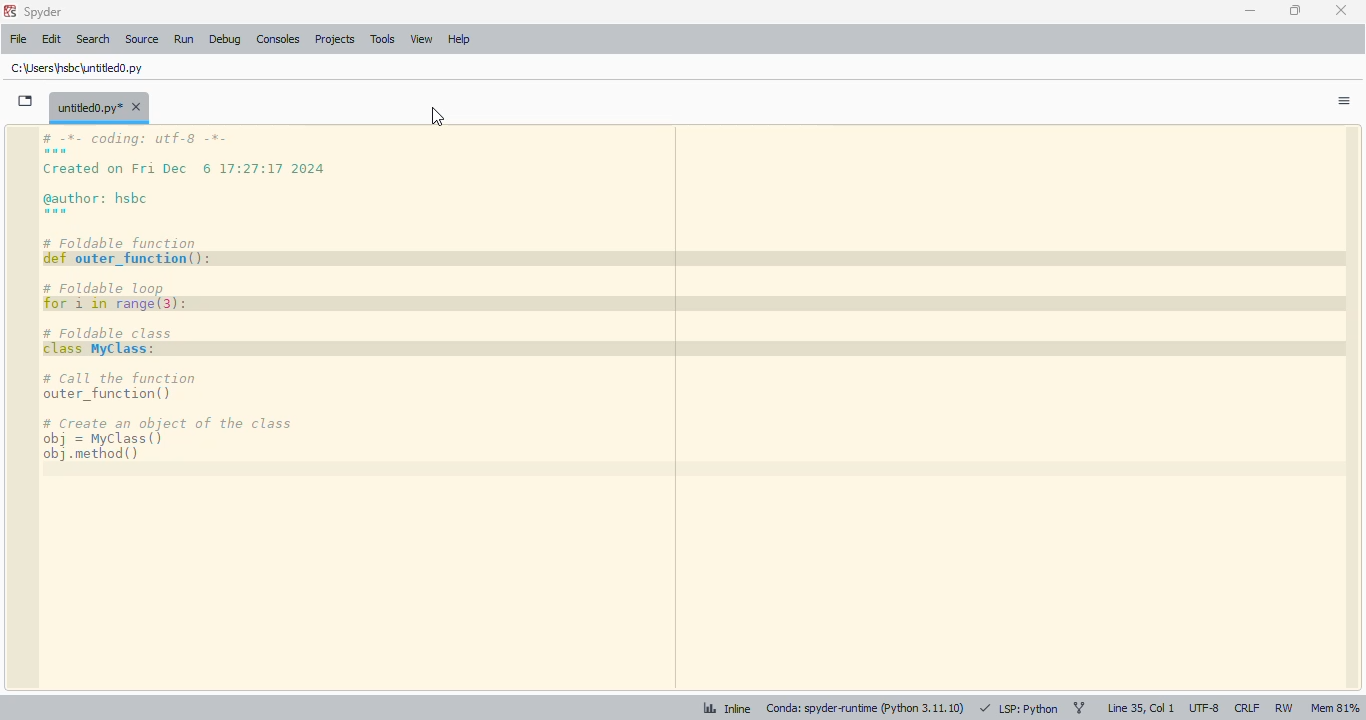 This screenshot has height=720, width=1366. Describe the element at coordinates (421, 40) in the screenshot. I see `view` at that location.